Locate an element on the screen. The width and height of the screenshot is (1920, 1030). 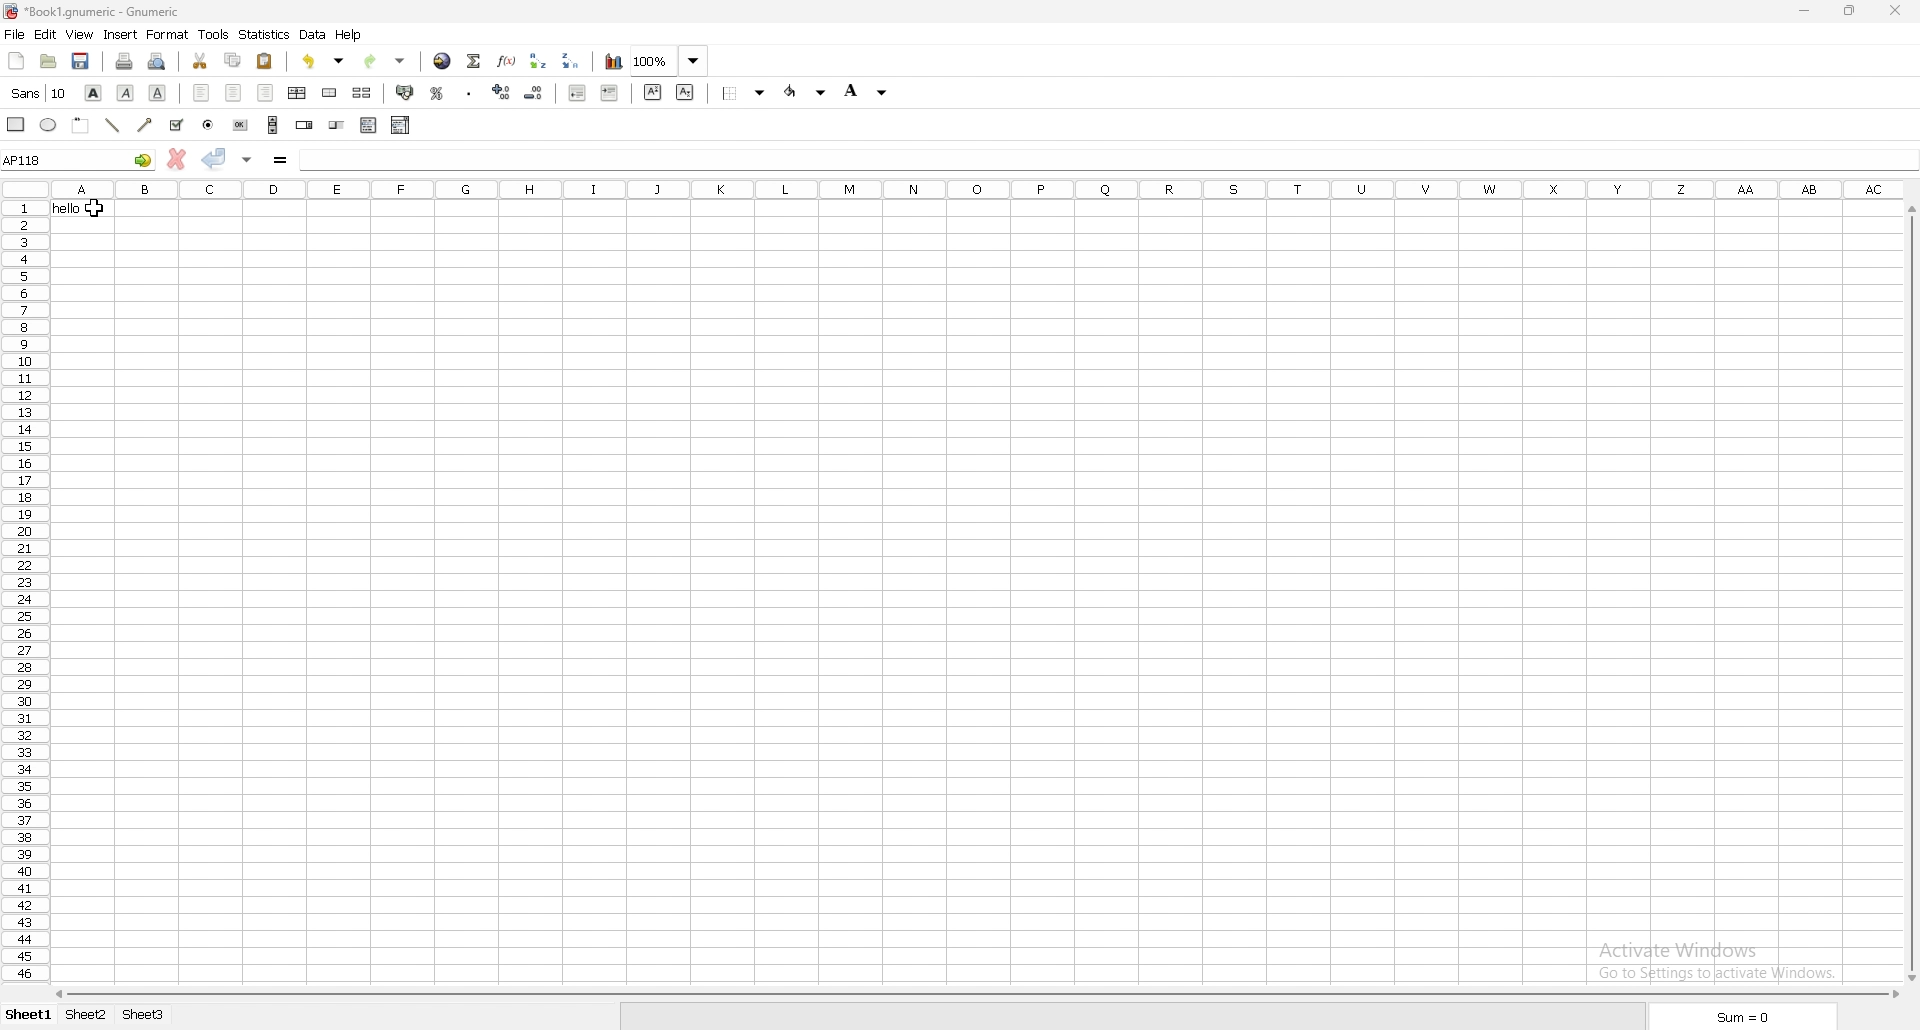
spin button is located at coordinates (303, 125).